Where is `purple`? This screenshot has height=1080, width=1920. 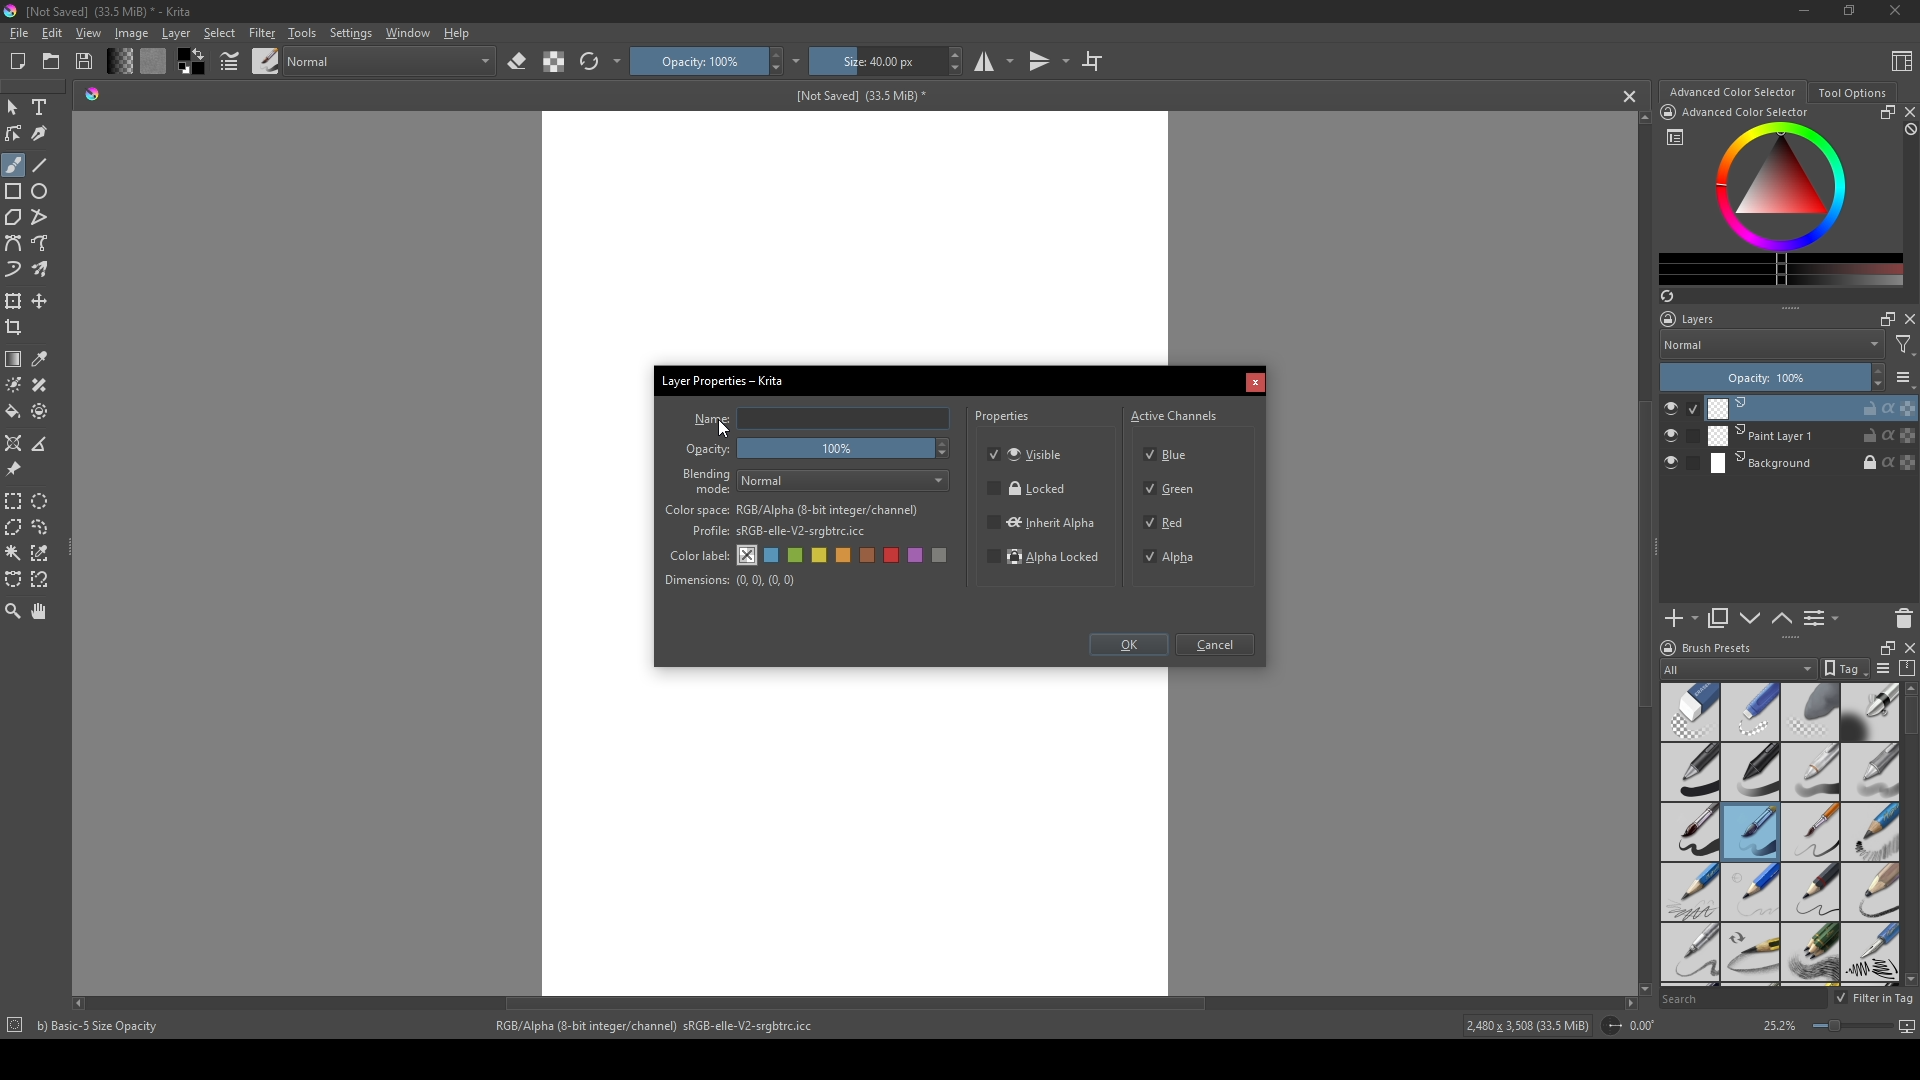
purple is located at coordinates (919, 556).